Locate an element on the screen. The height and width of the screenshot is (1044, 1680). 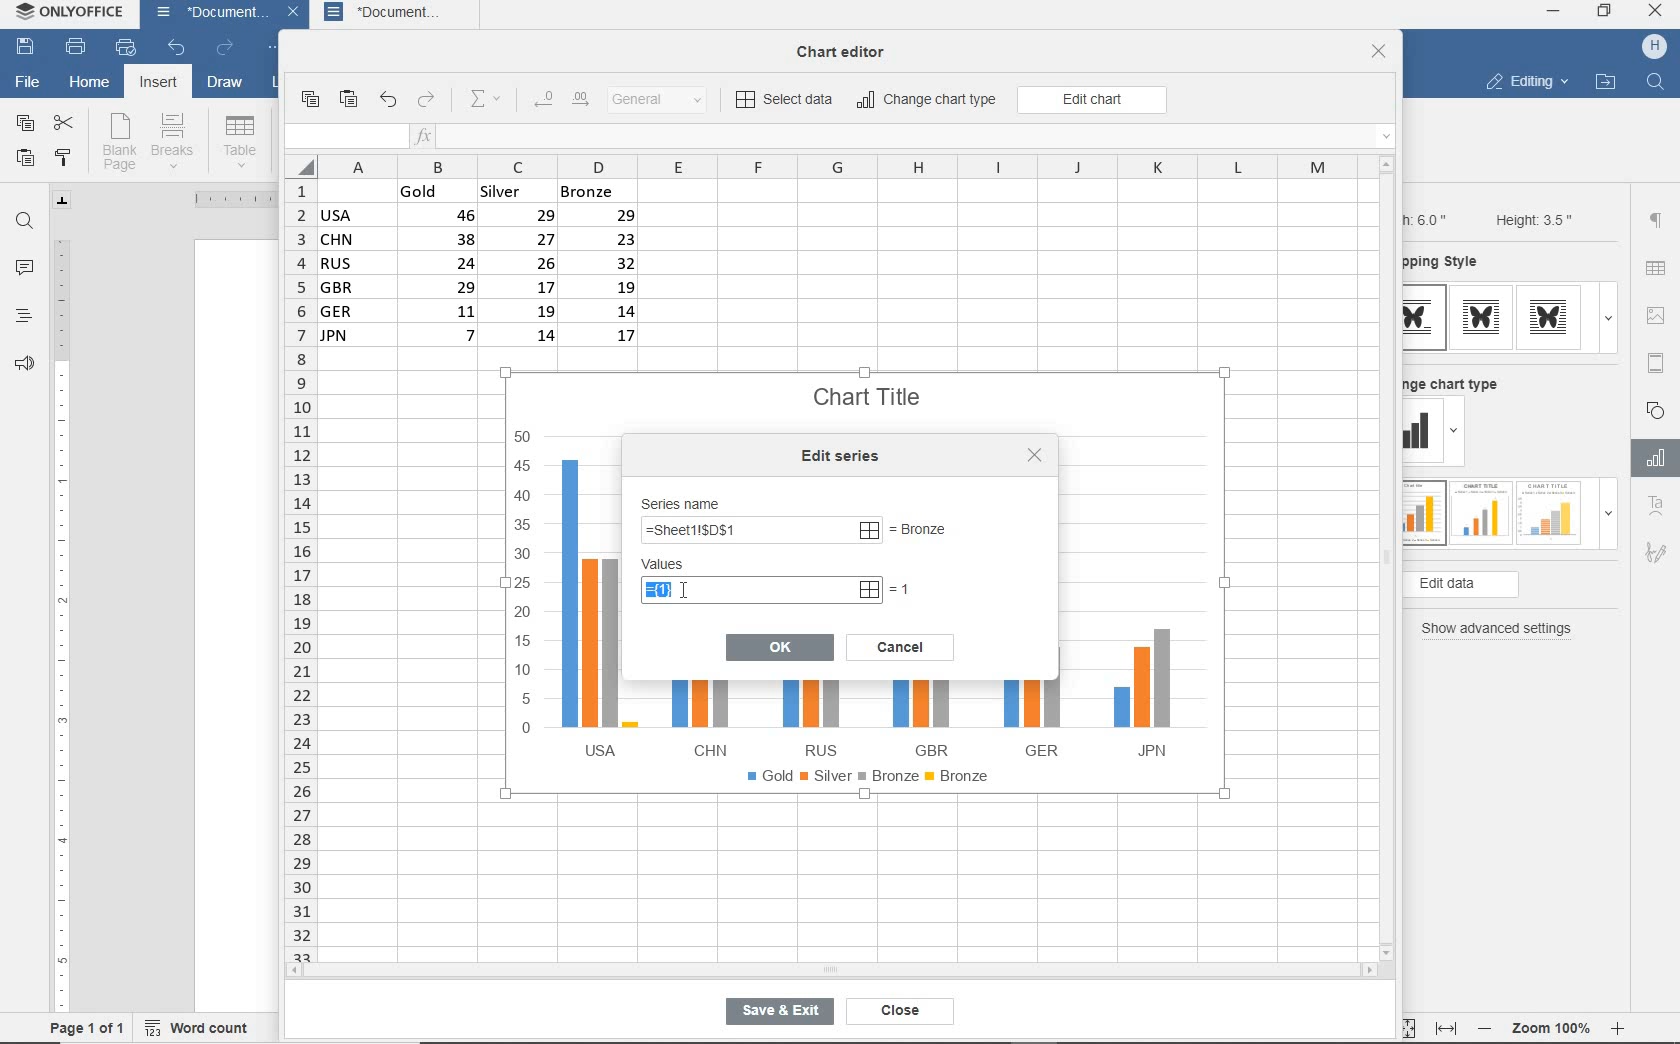
summation is located at coordinates (490, 100).